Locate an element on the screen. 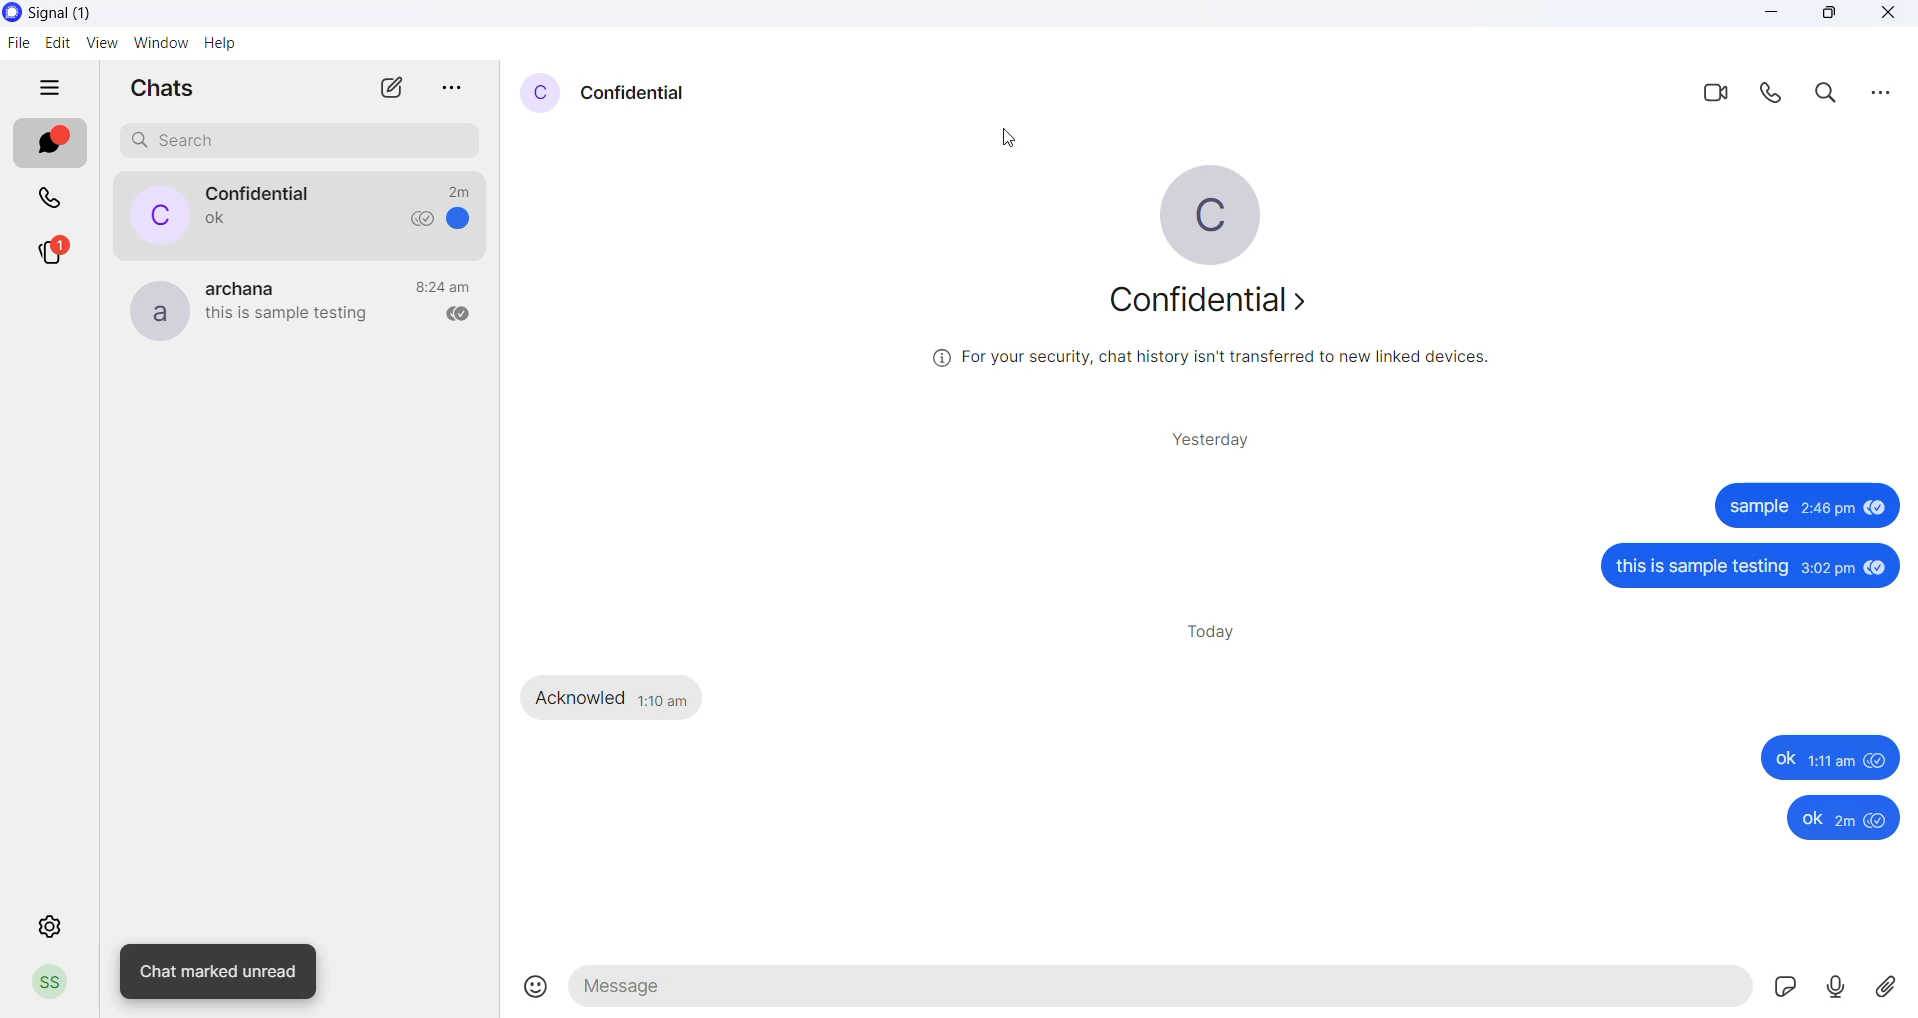 The width and height of the screenshot is (1918, 1018). share attachment is located at coordinates (1890, 987).